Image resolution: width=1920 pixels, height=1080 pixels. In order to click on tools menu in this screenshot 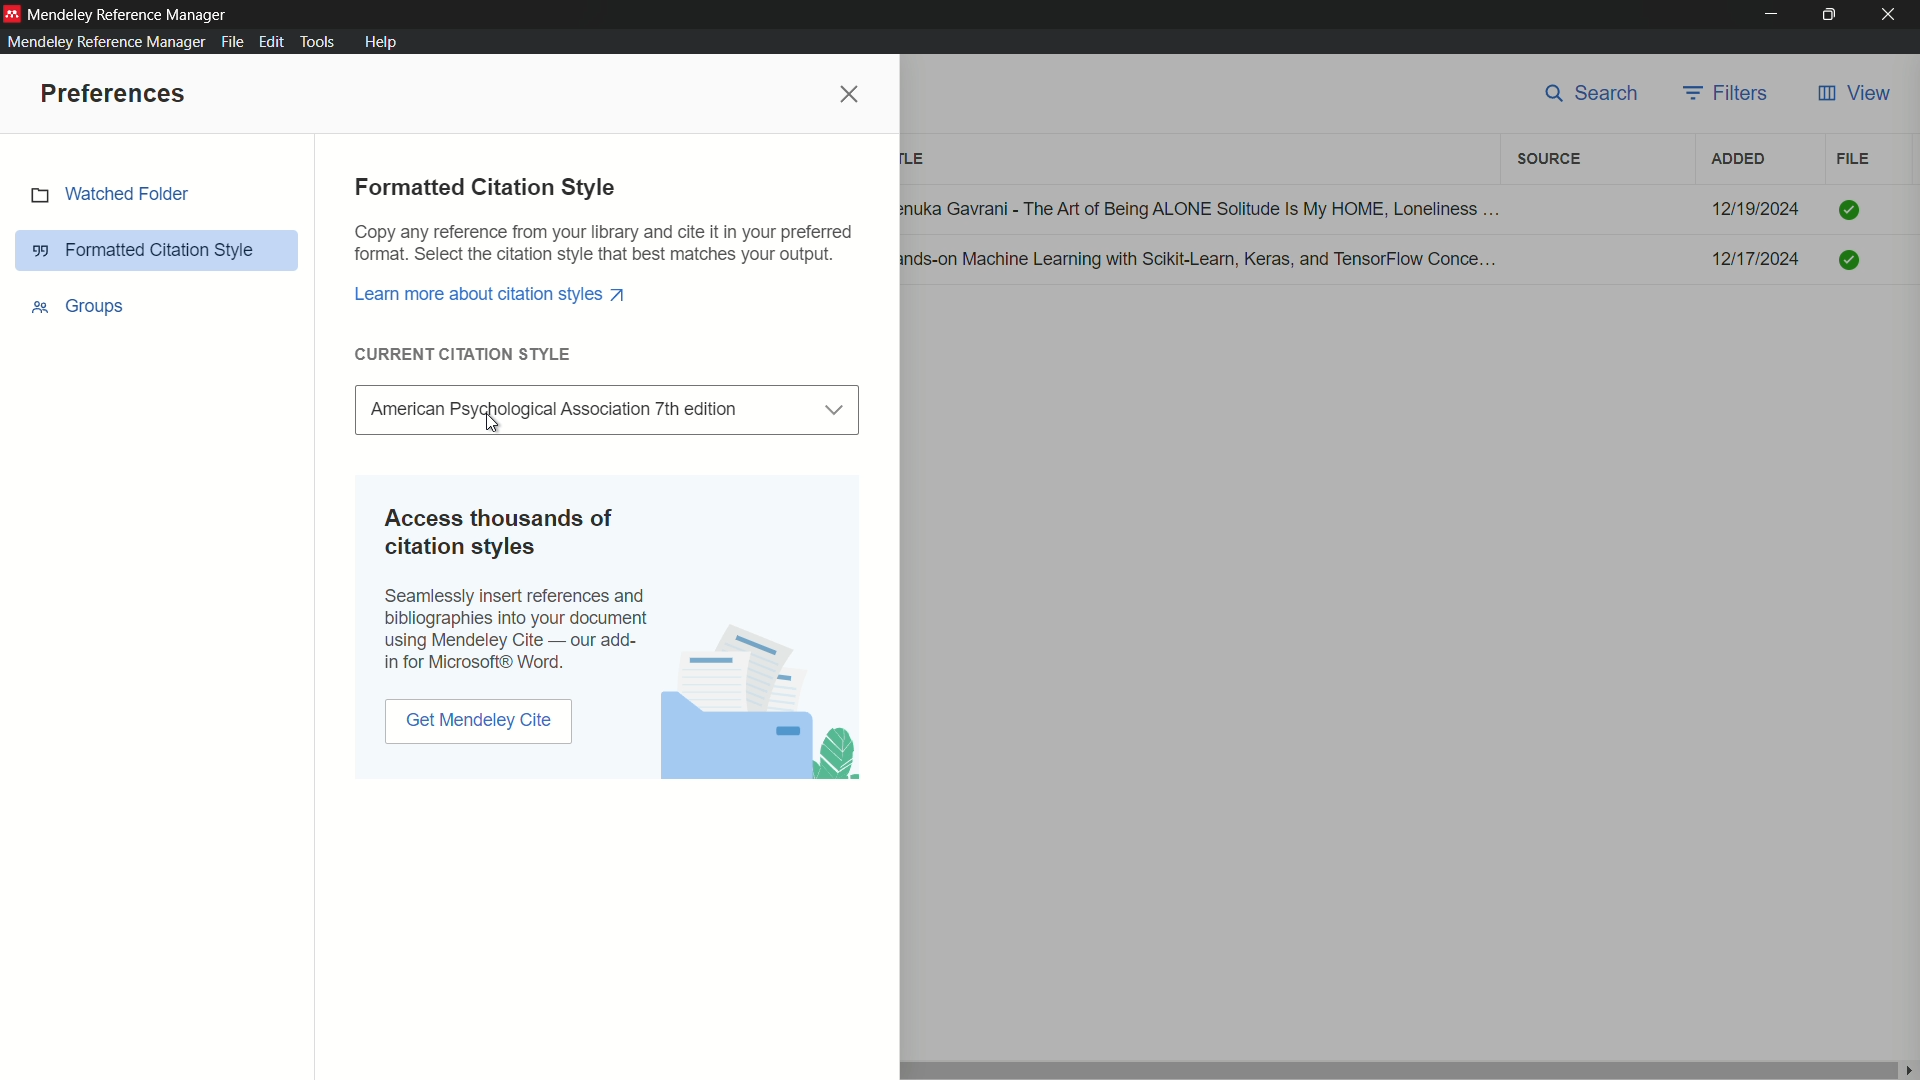, I will do `click(319, 42)`.